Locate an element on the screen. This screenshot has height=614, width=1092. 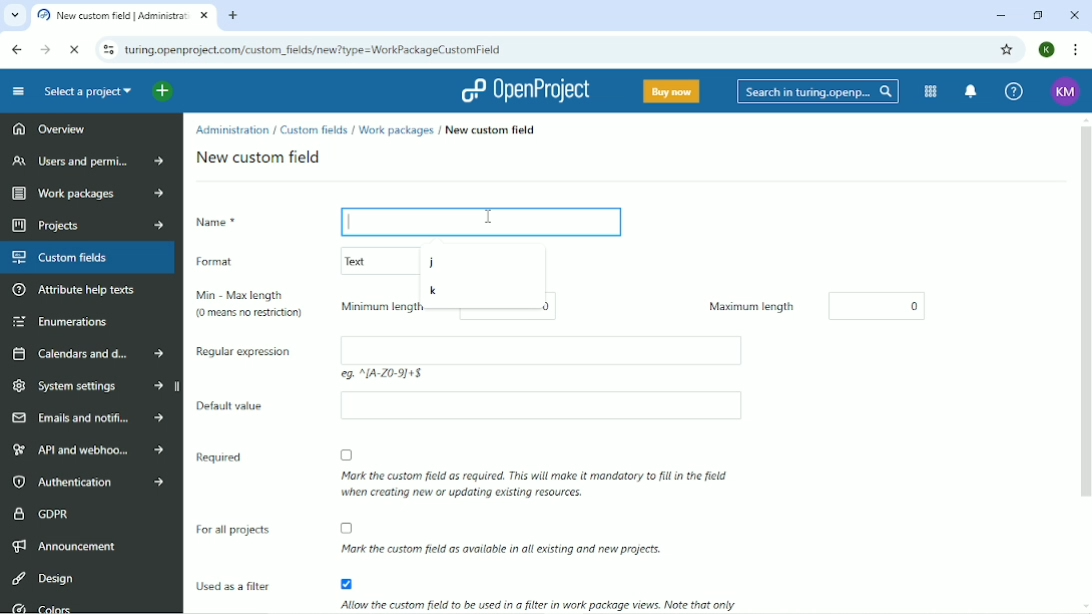
Maximum length is located at coordinates (747, 306).